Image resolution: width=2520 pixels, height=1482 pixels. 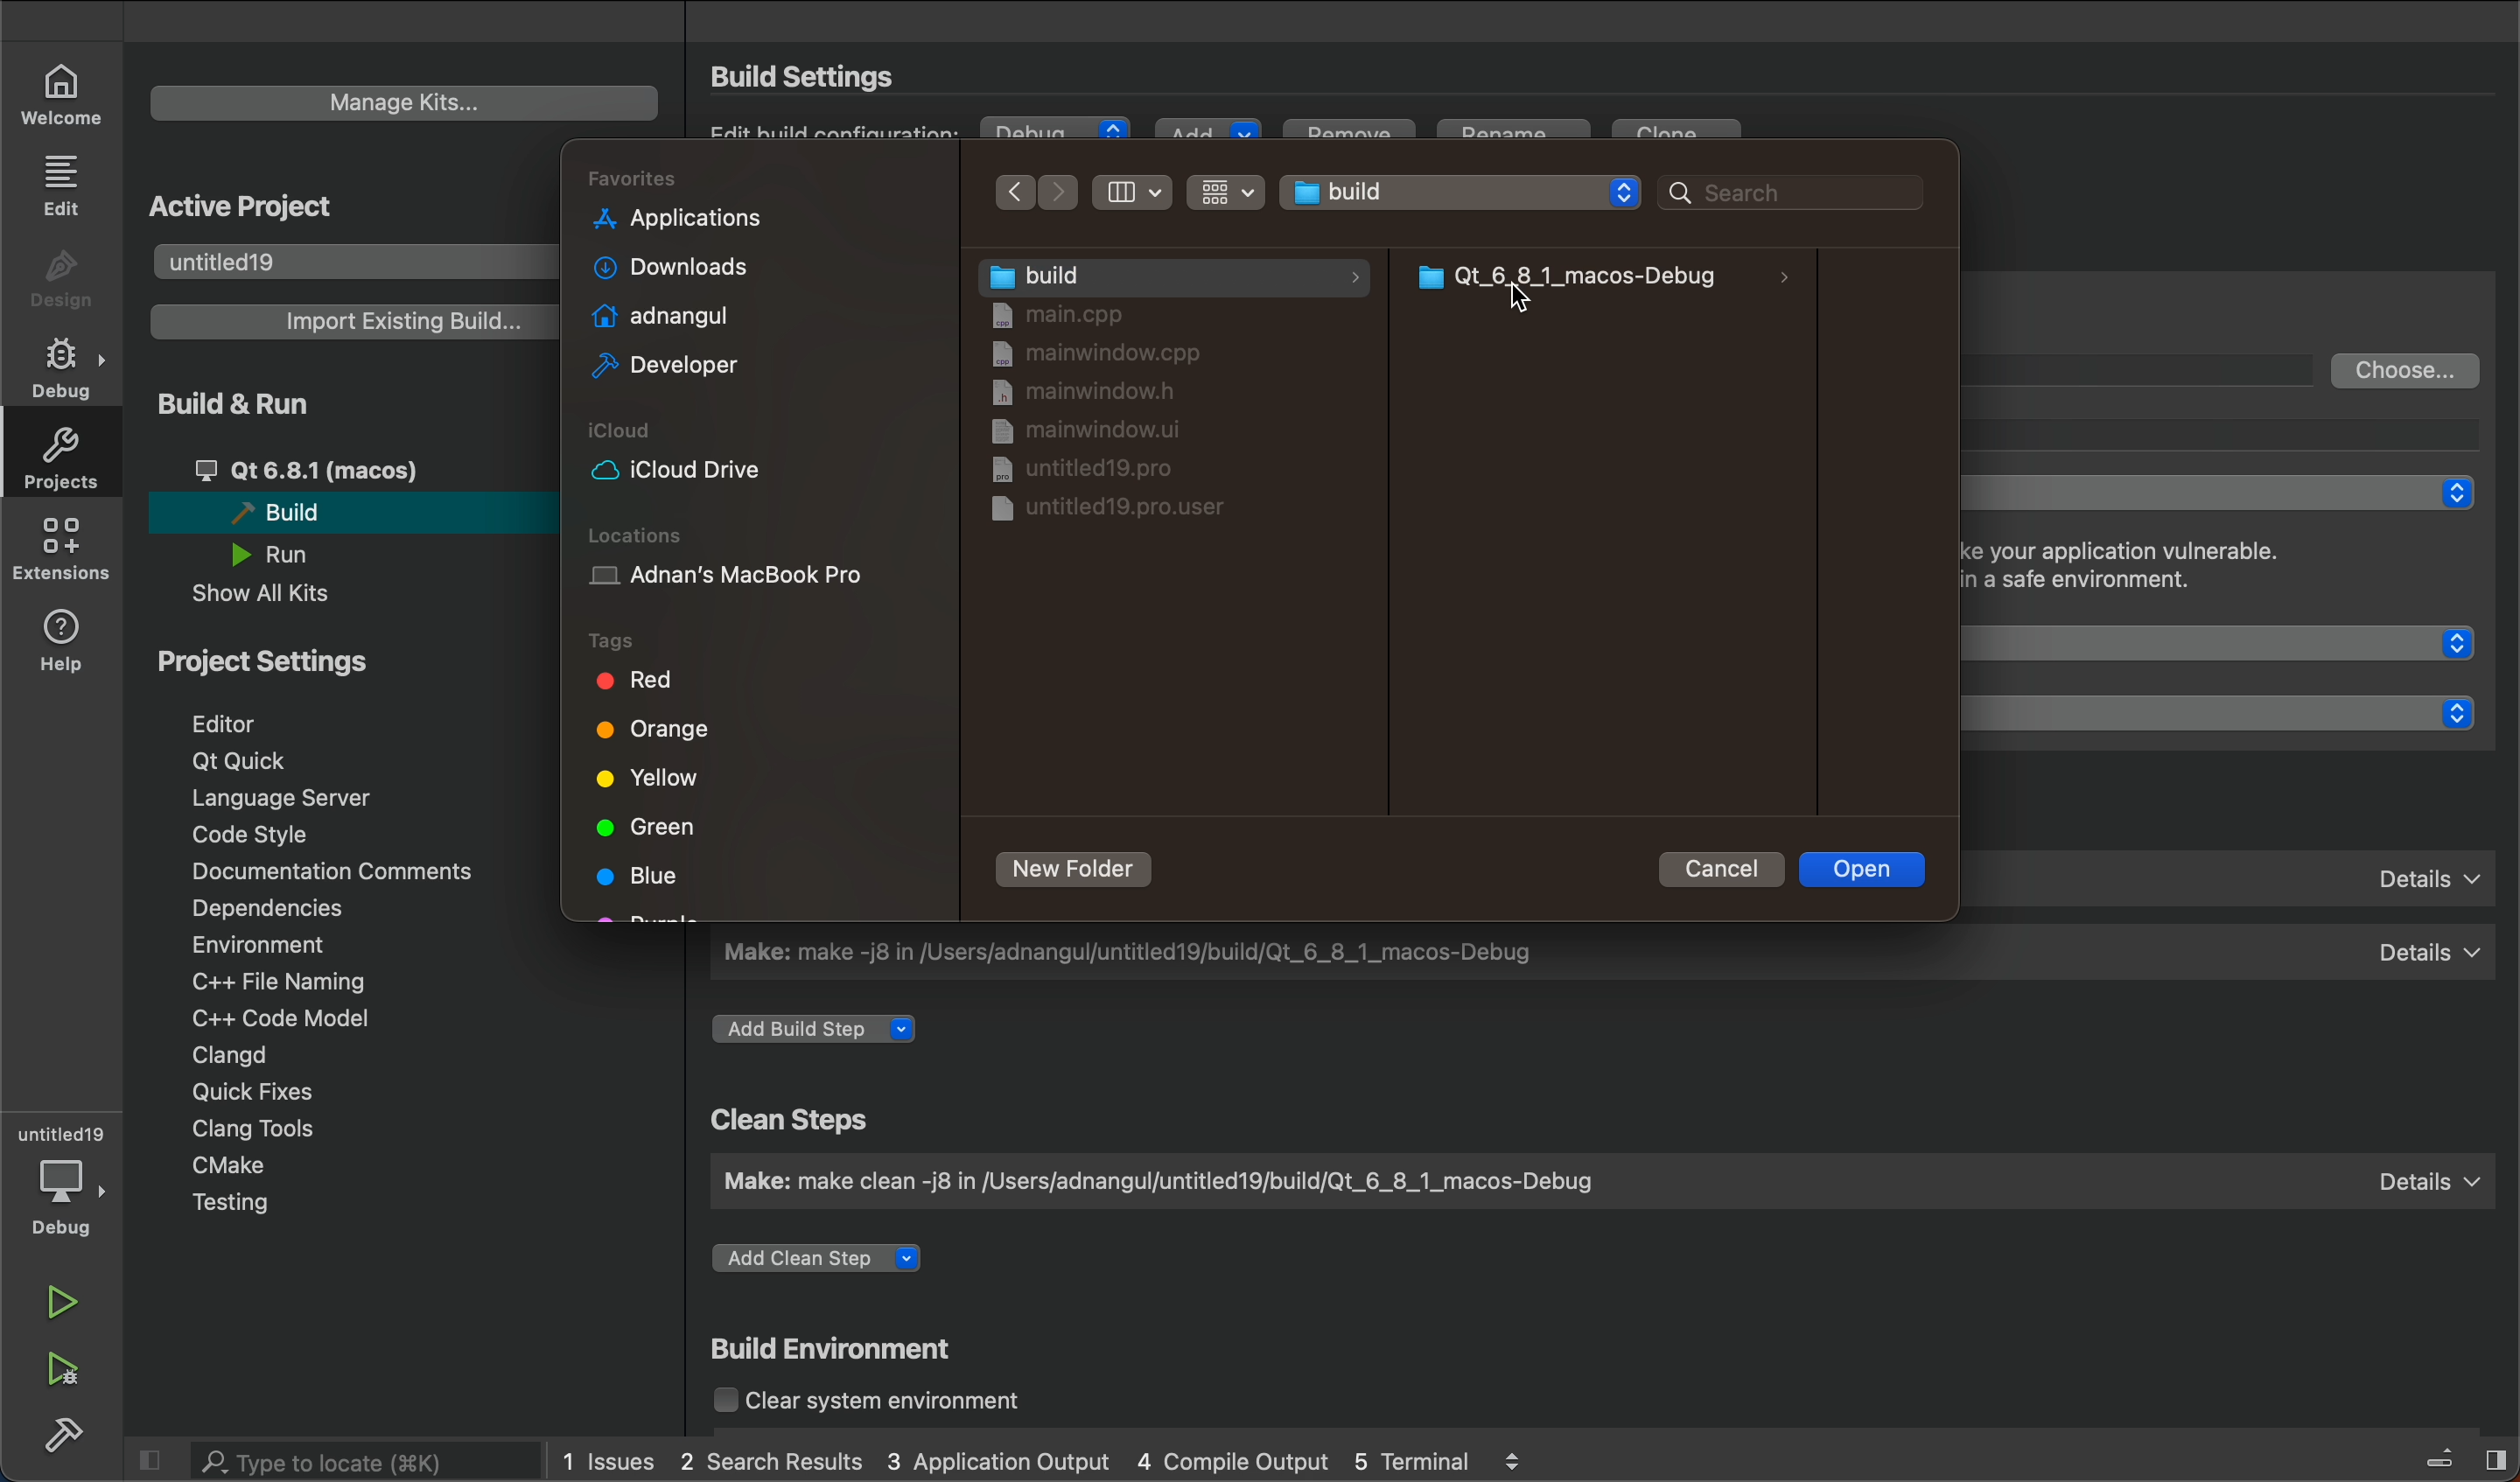 What do you see at coordinates (1042, 191) in the screenshot?
I see `arrows` at bounding box center [1042, 191].